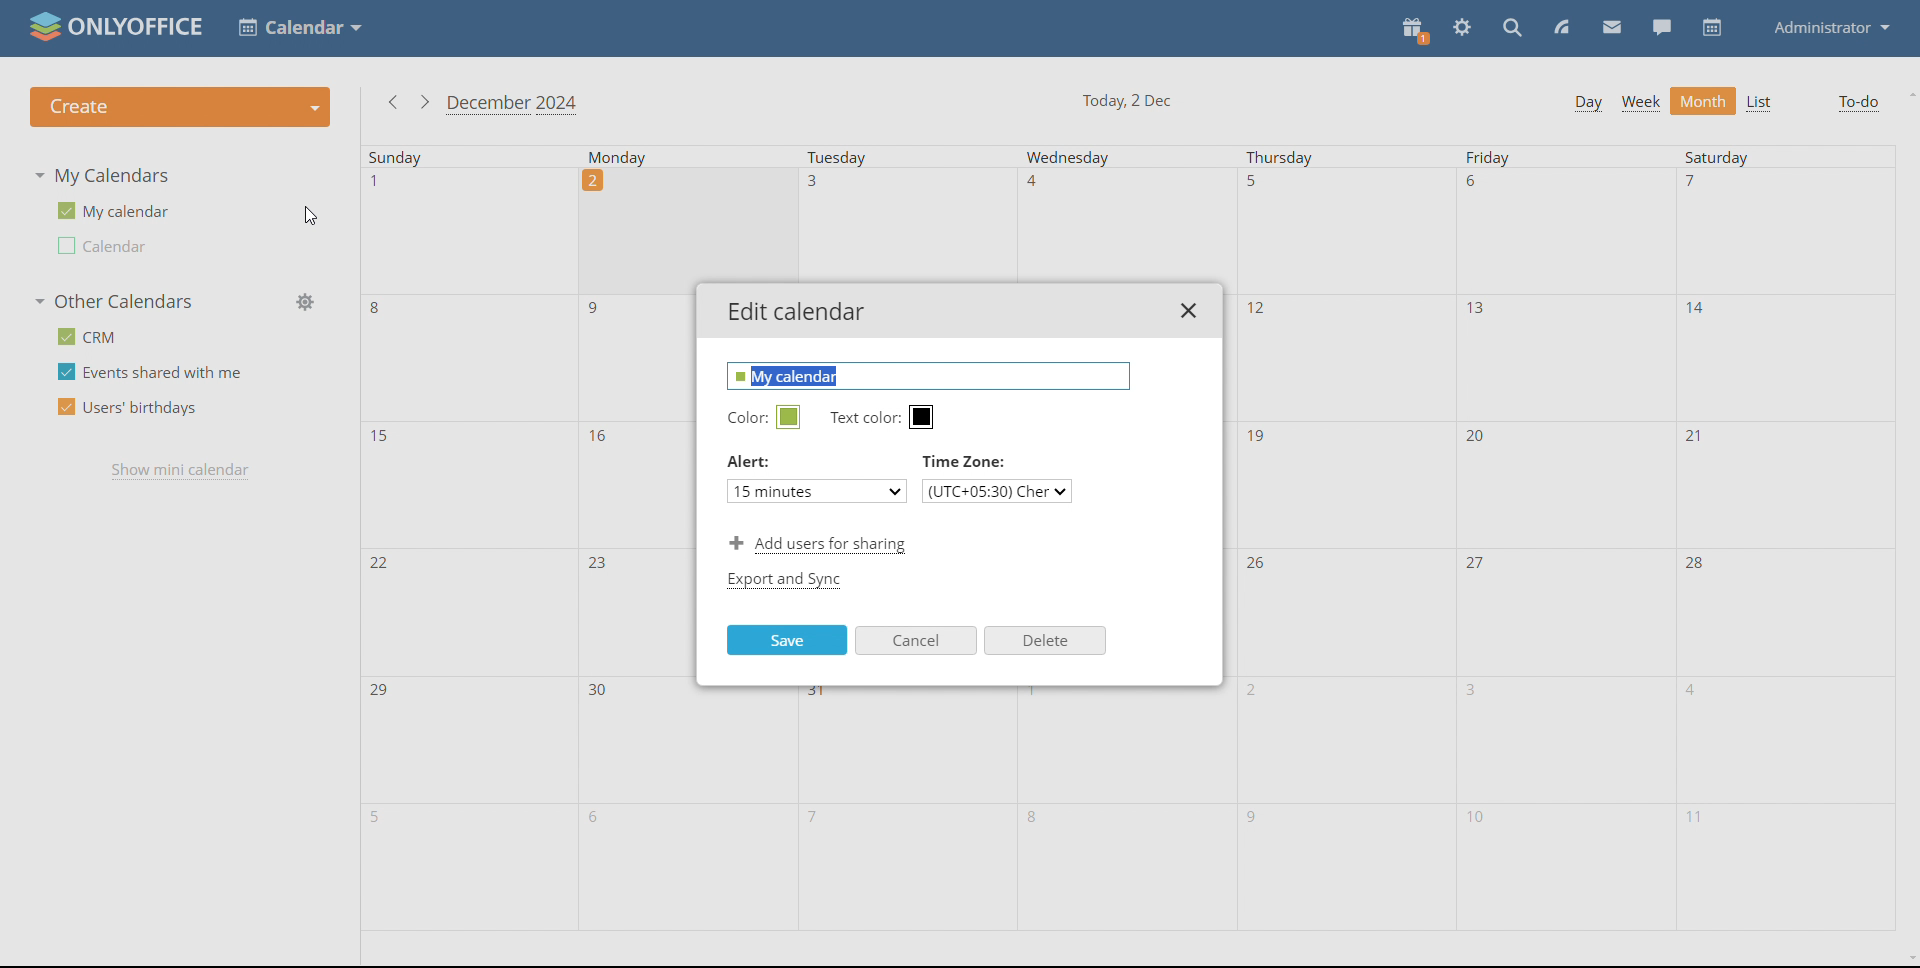 This screenshot has height=968, width=1920. I want to click on other calendar, so click(112, 246).